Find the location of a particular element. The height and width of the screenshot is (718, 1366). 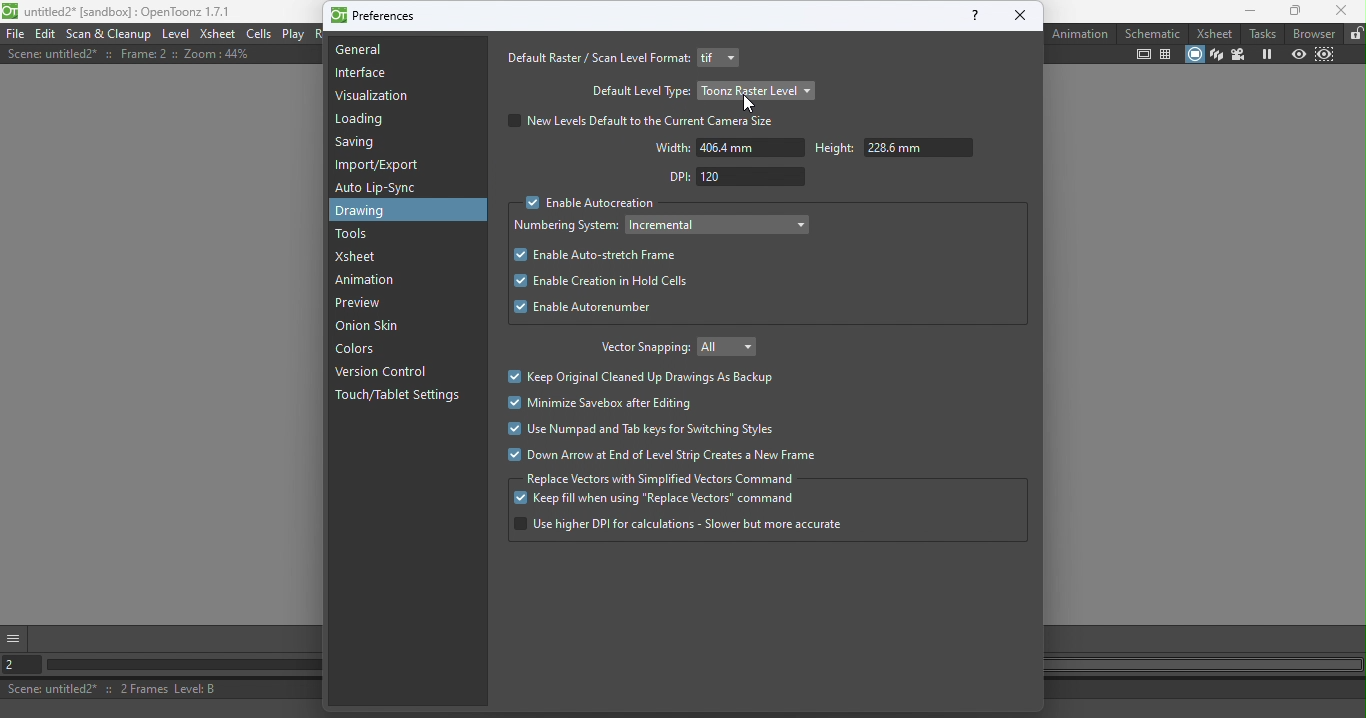

Horizontal scroll bar is located at coordinates (176, 666).